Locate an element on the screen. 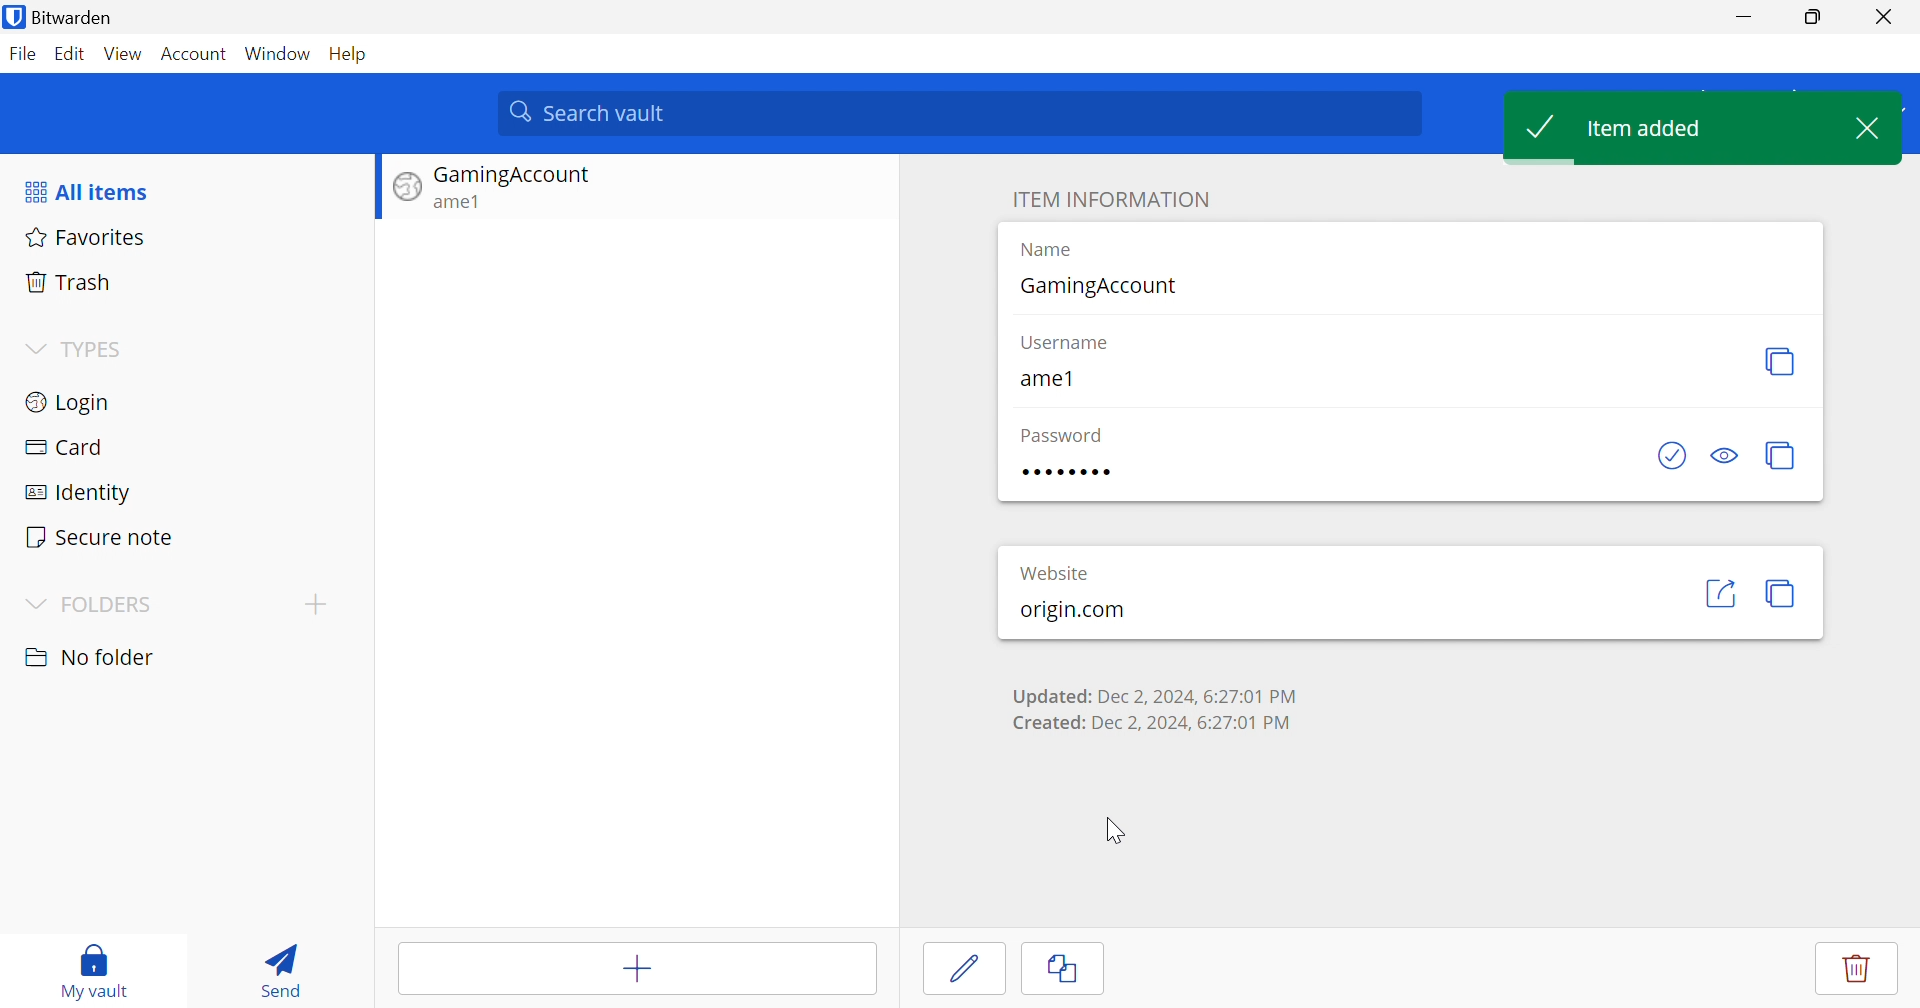 The height and width of the screenshot is (1008, 1920). Login is located at coordinates (70, 403).